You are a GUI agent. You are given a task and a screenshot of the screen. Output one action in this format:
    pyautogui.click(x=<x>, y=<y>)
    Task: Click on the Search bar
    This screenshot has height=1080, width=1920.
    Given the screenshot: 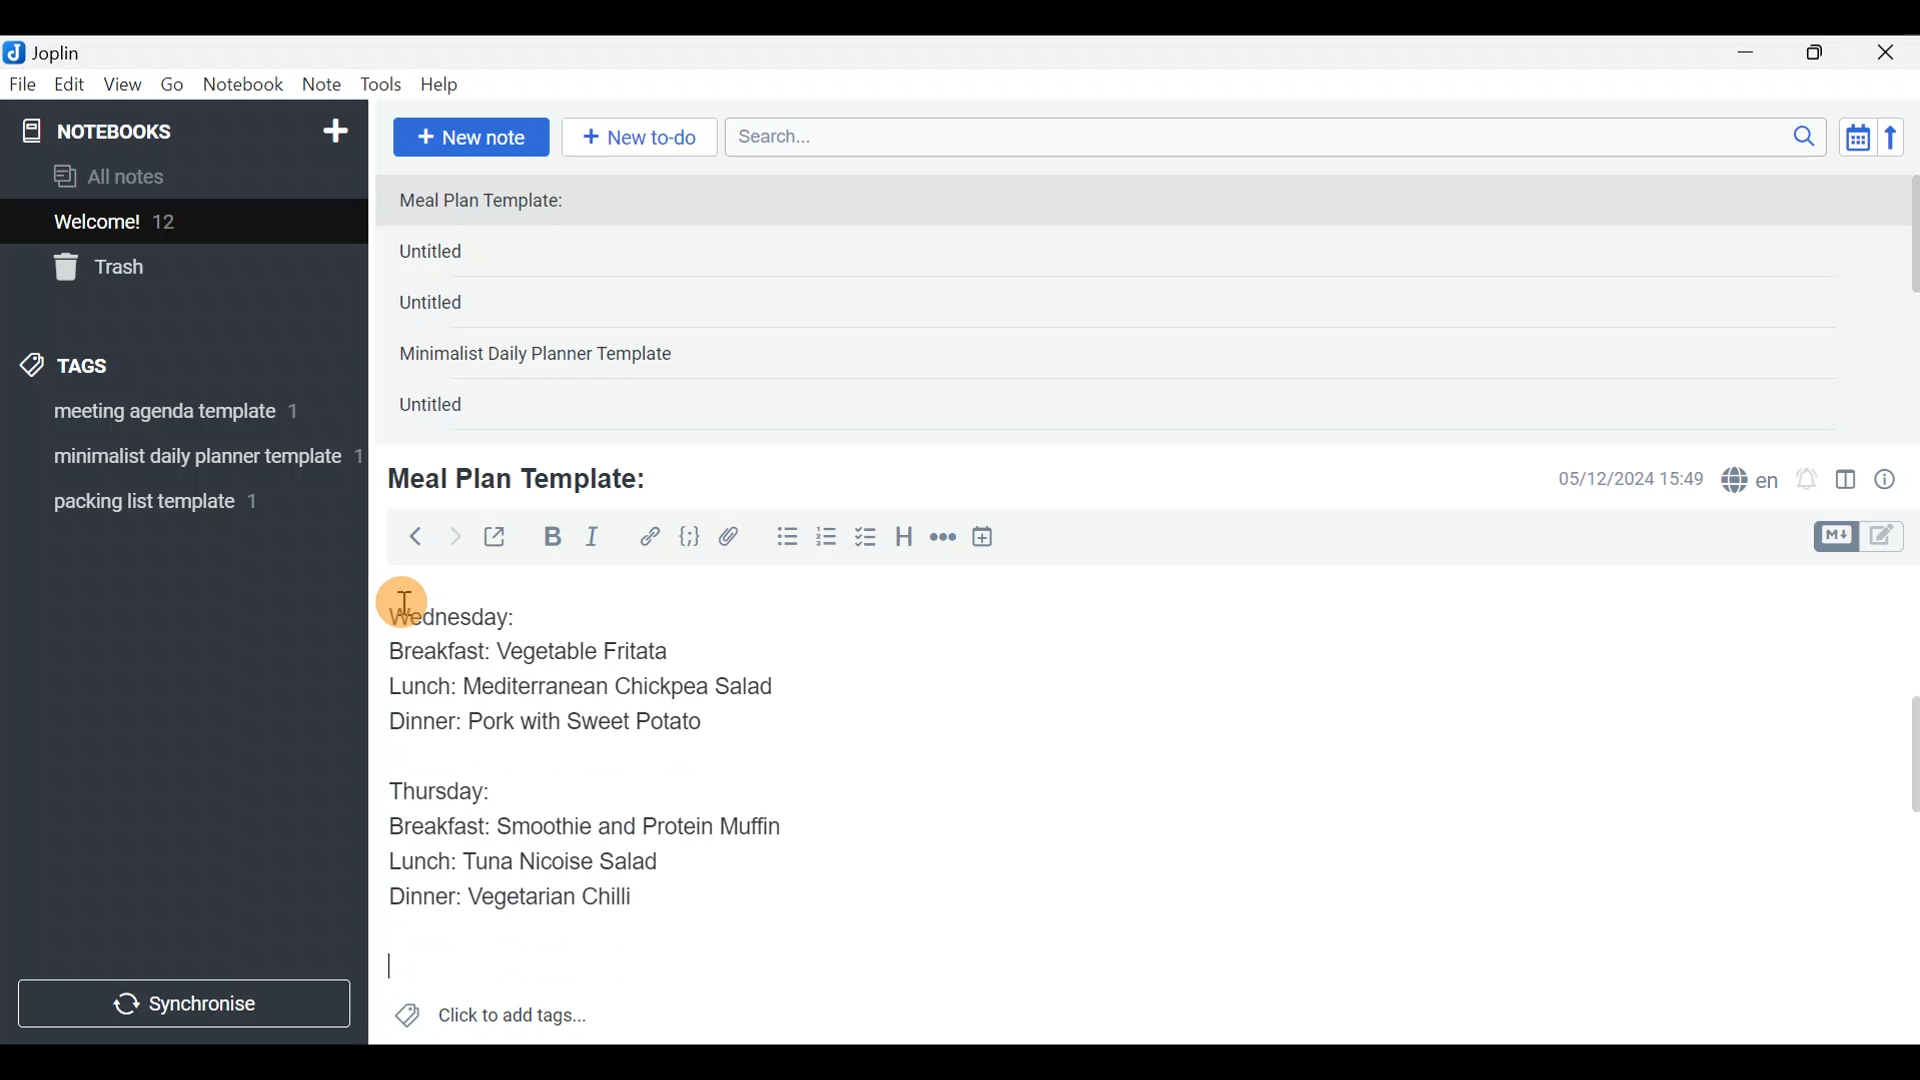 What is the action you would take?
    pyautogui.click(x=1281, y=134)
    